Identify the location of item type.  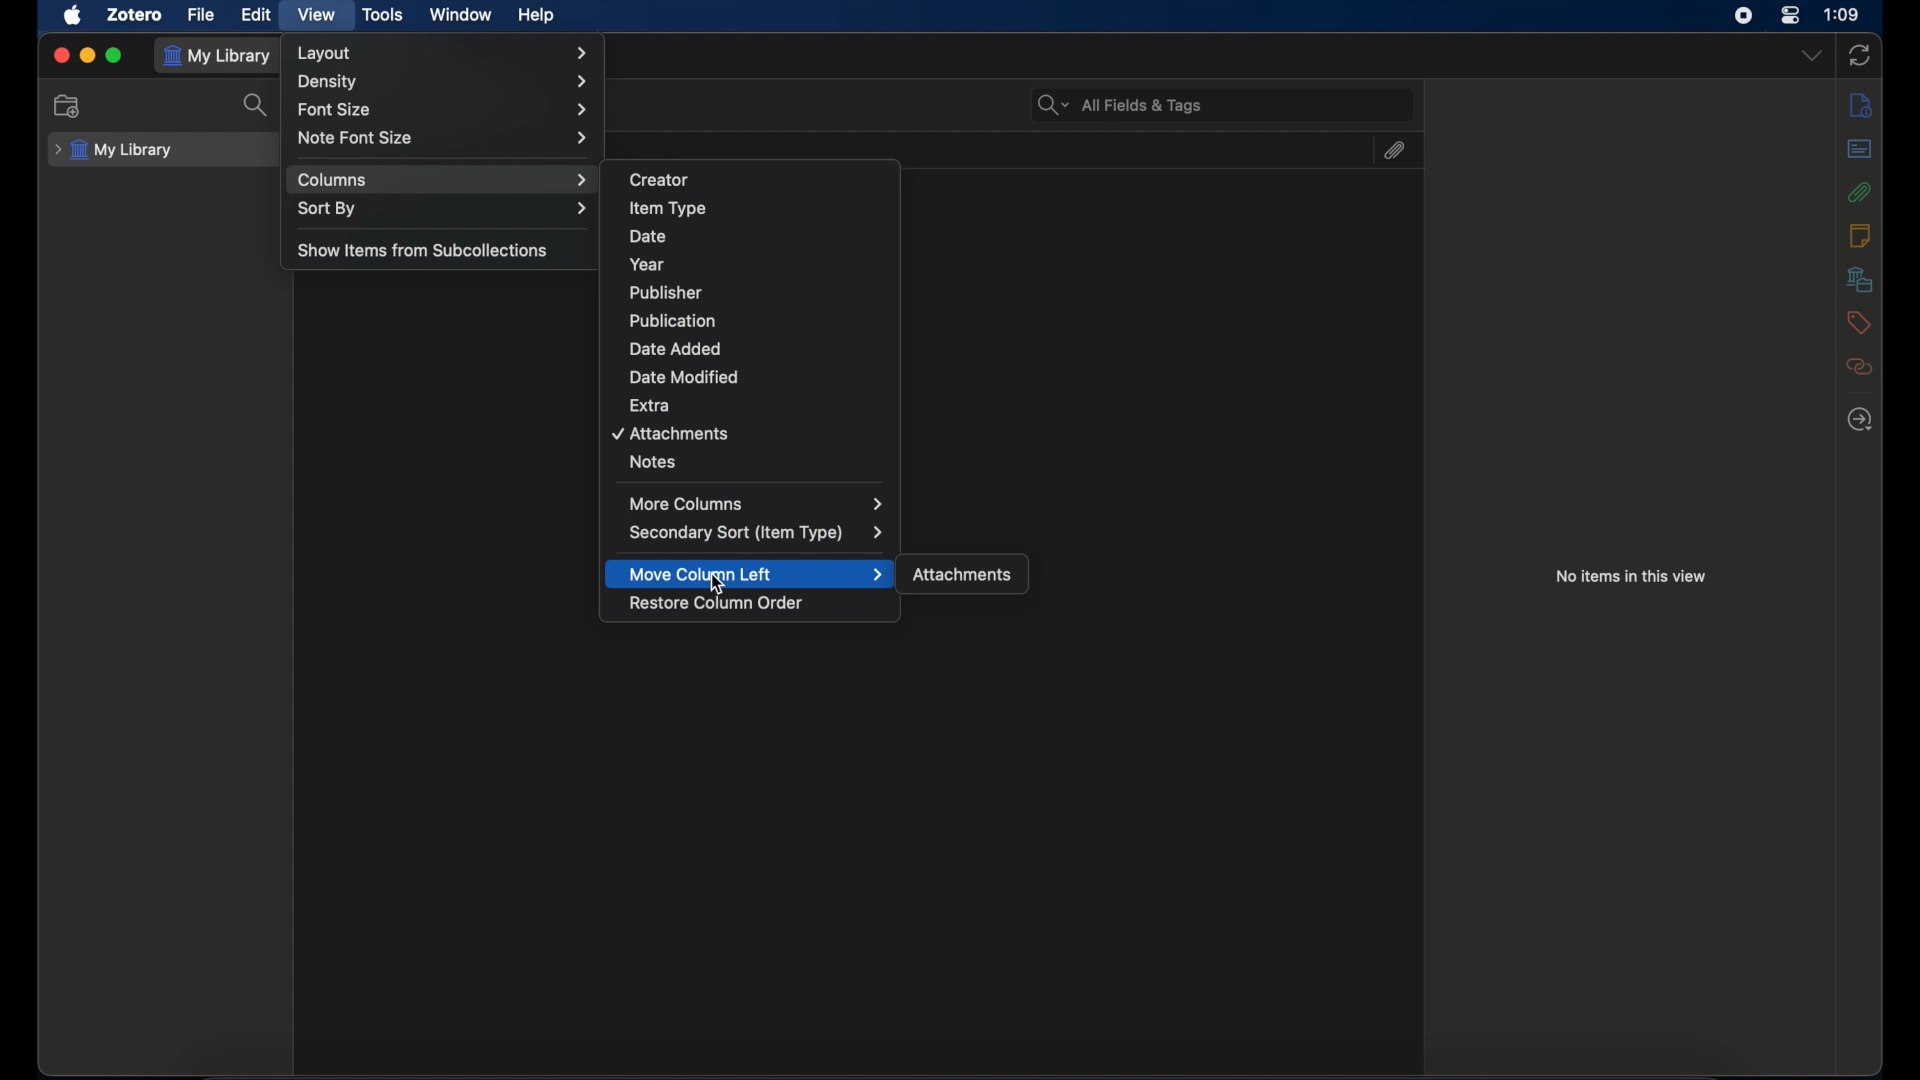
(668, 208).